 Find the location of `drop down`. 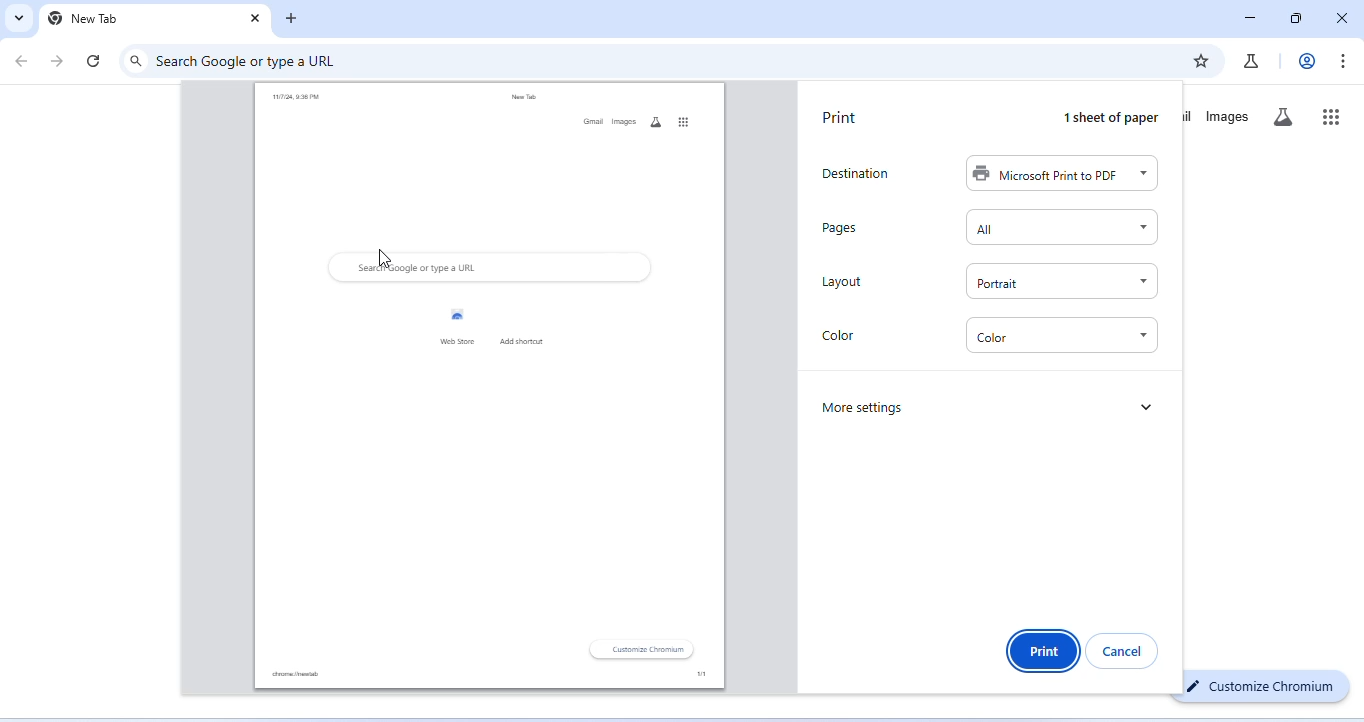

drop down is located at coordinates (1147, 405).